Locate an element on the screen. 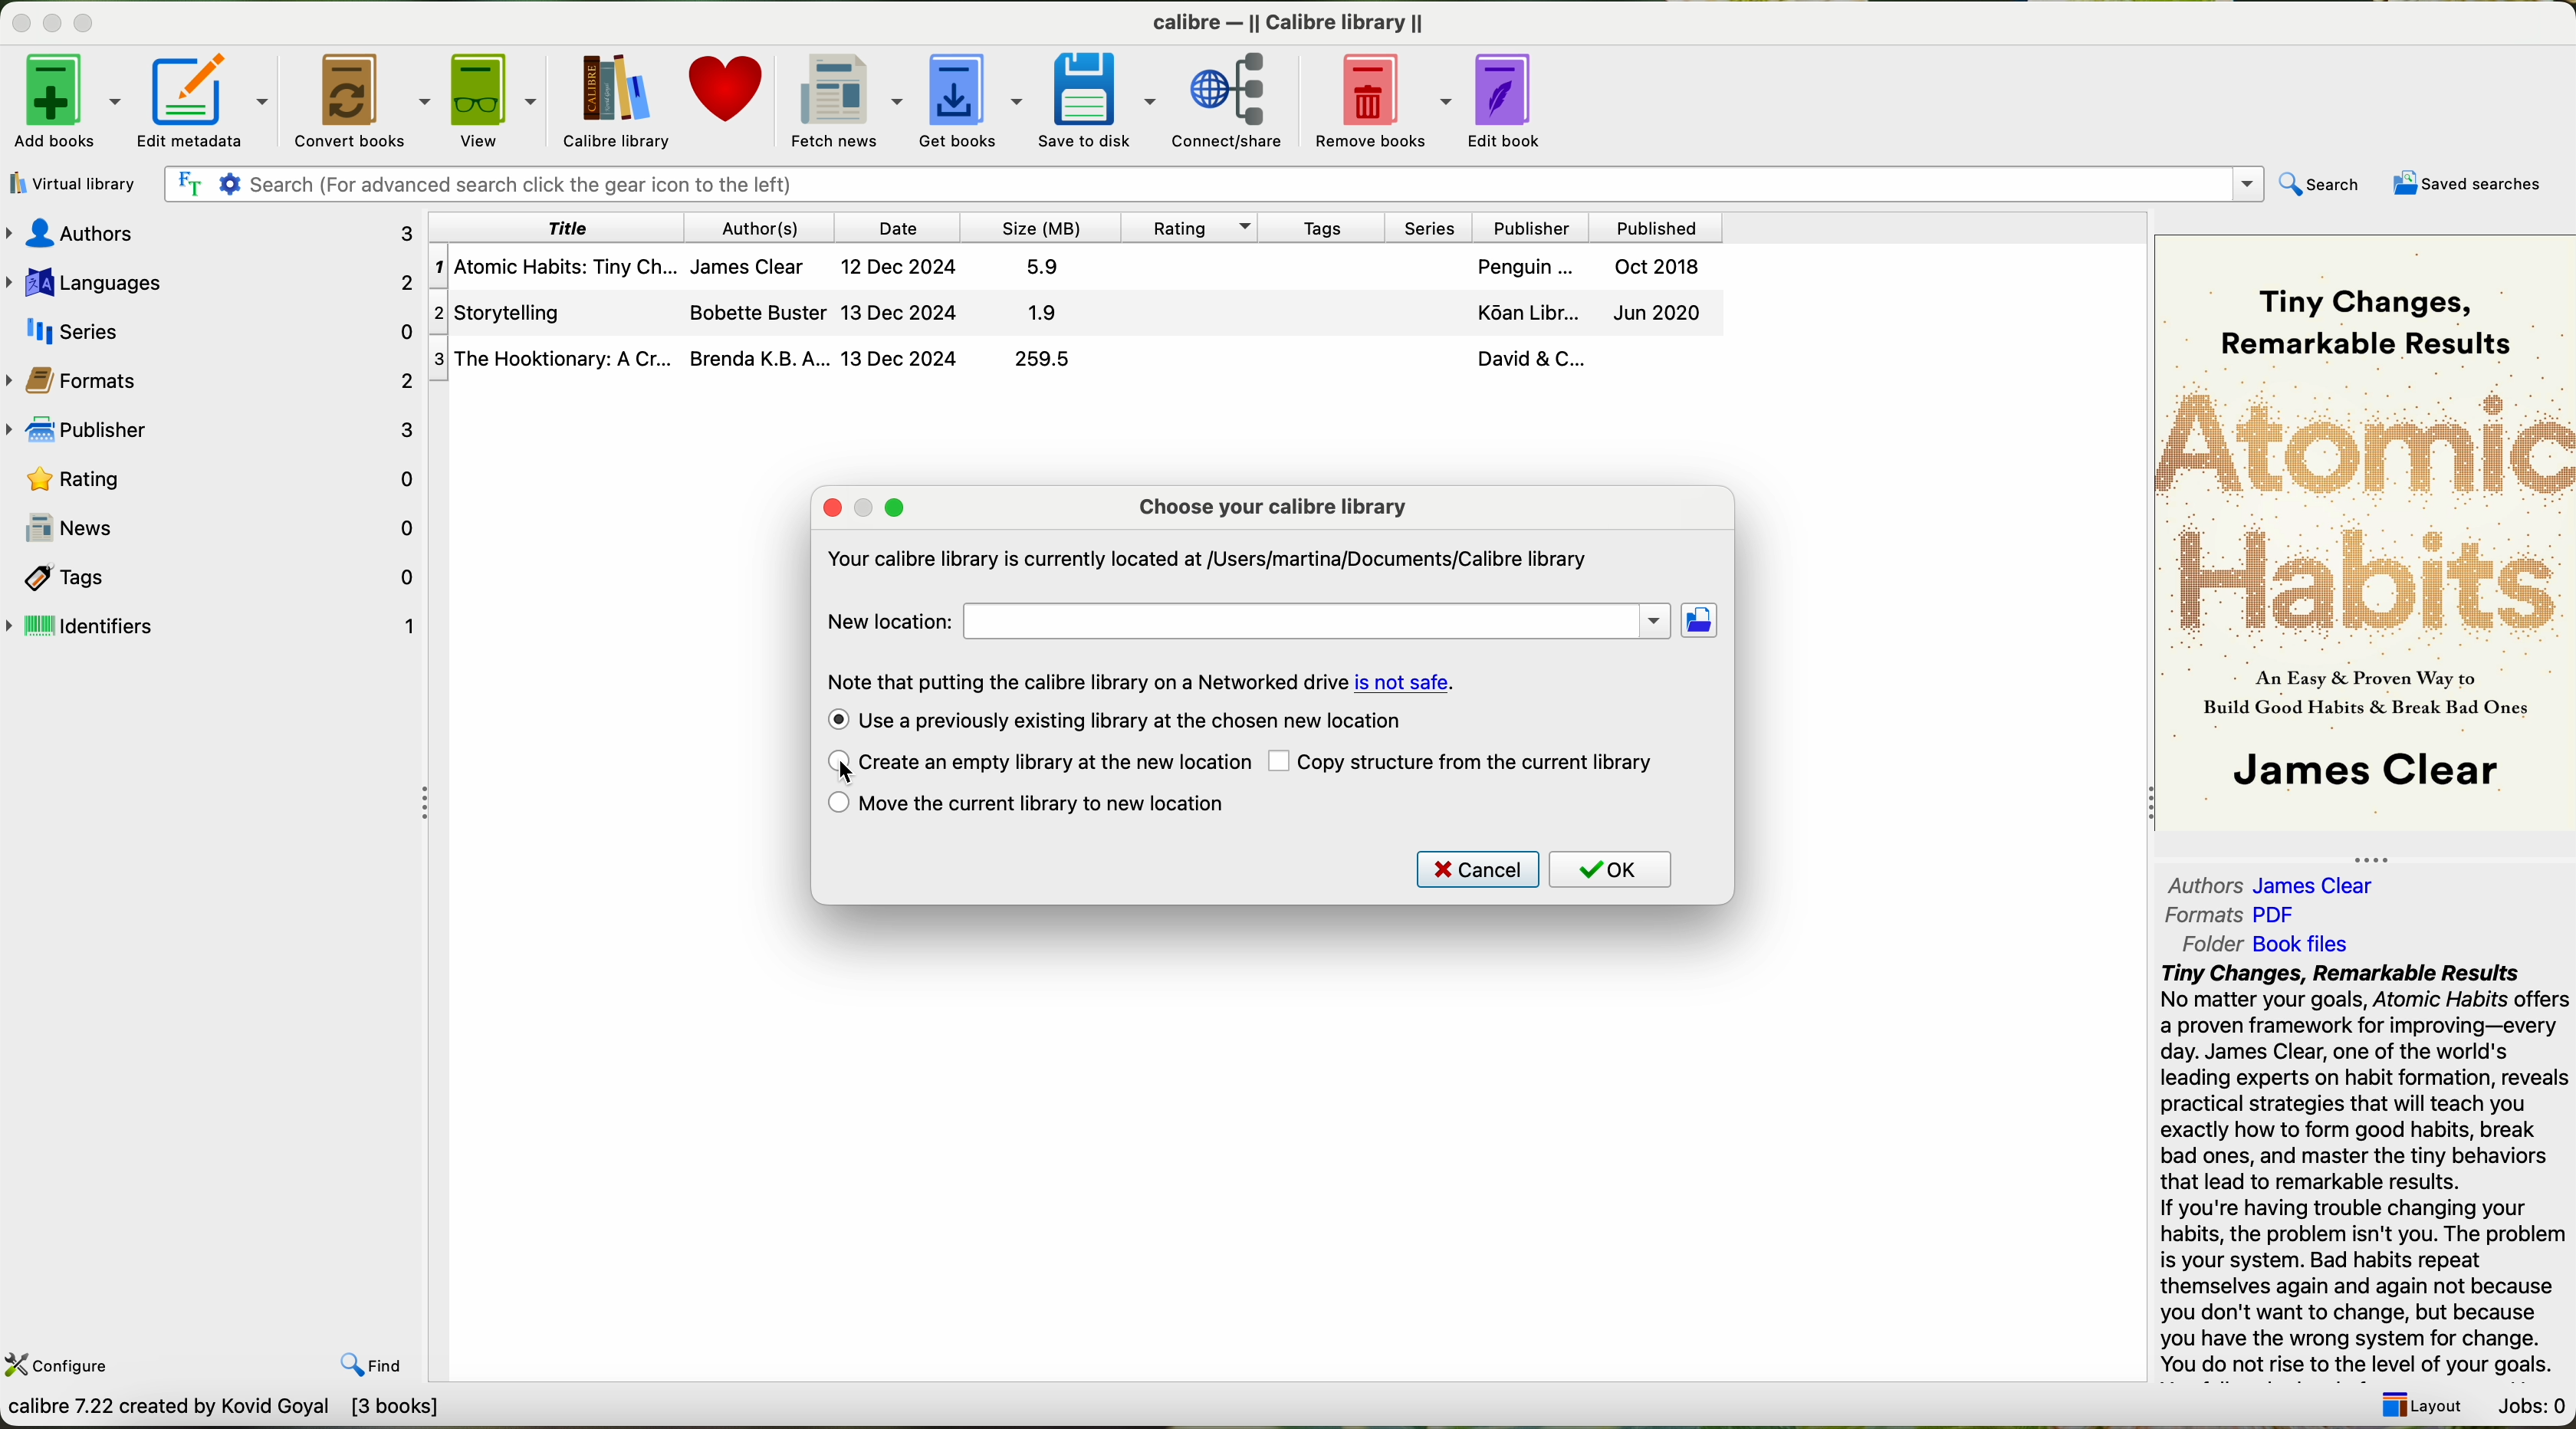 The width and height of the screenshot is (2576, 1429). publisher is located at coordinates (1528, 227).